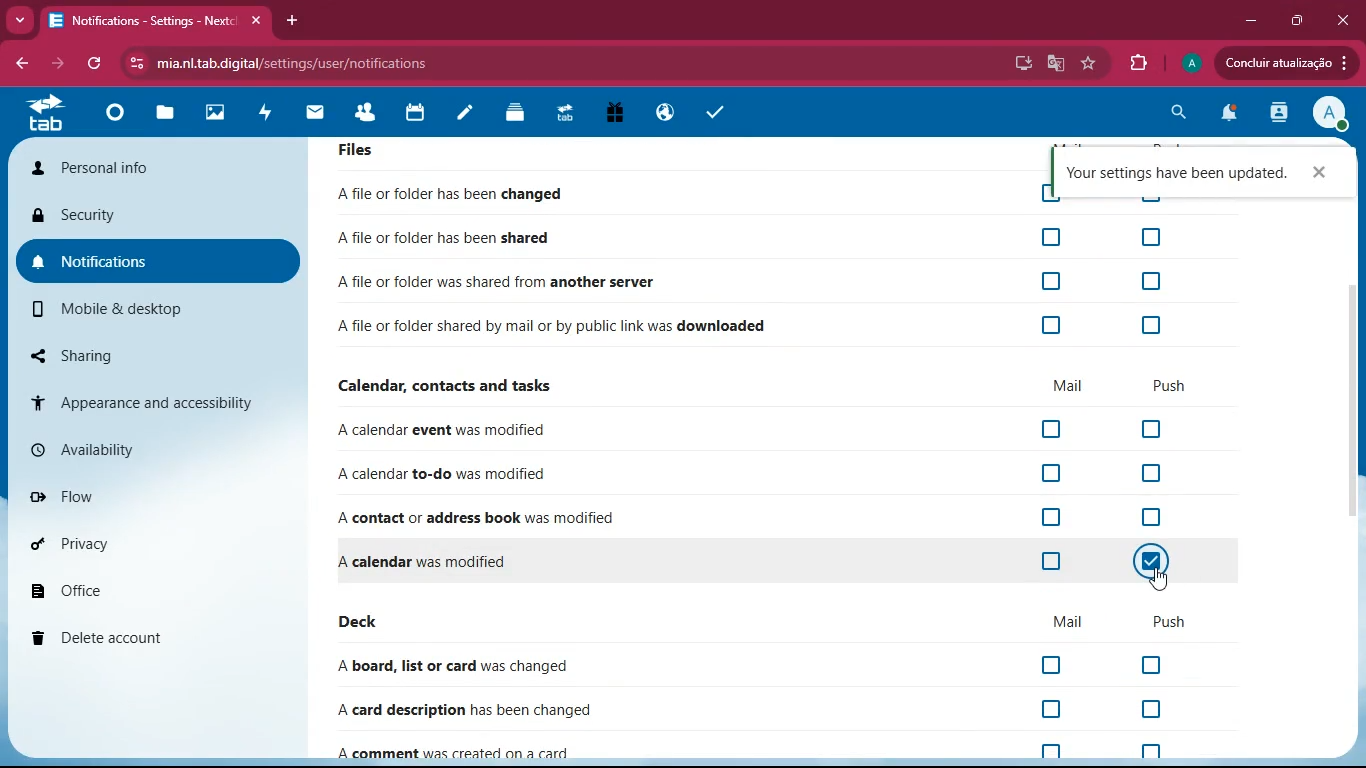  I want to click on notifications, so click(1229, 116).